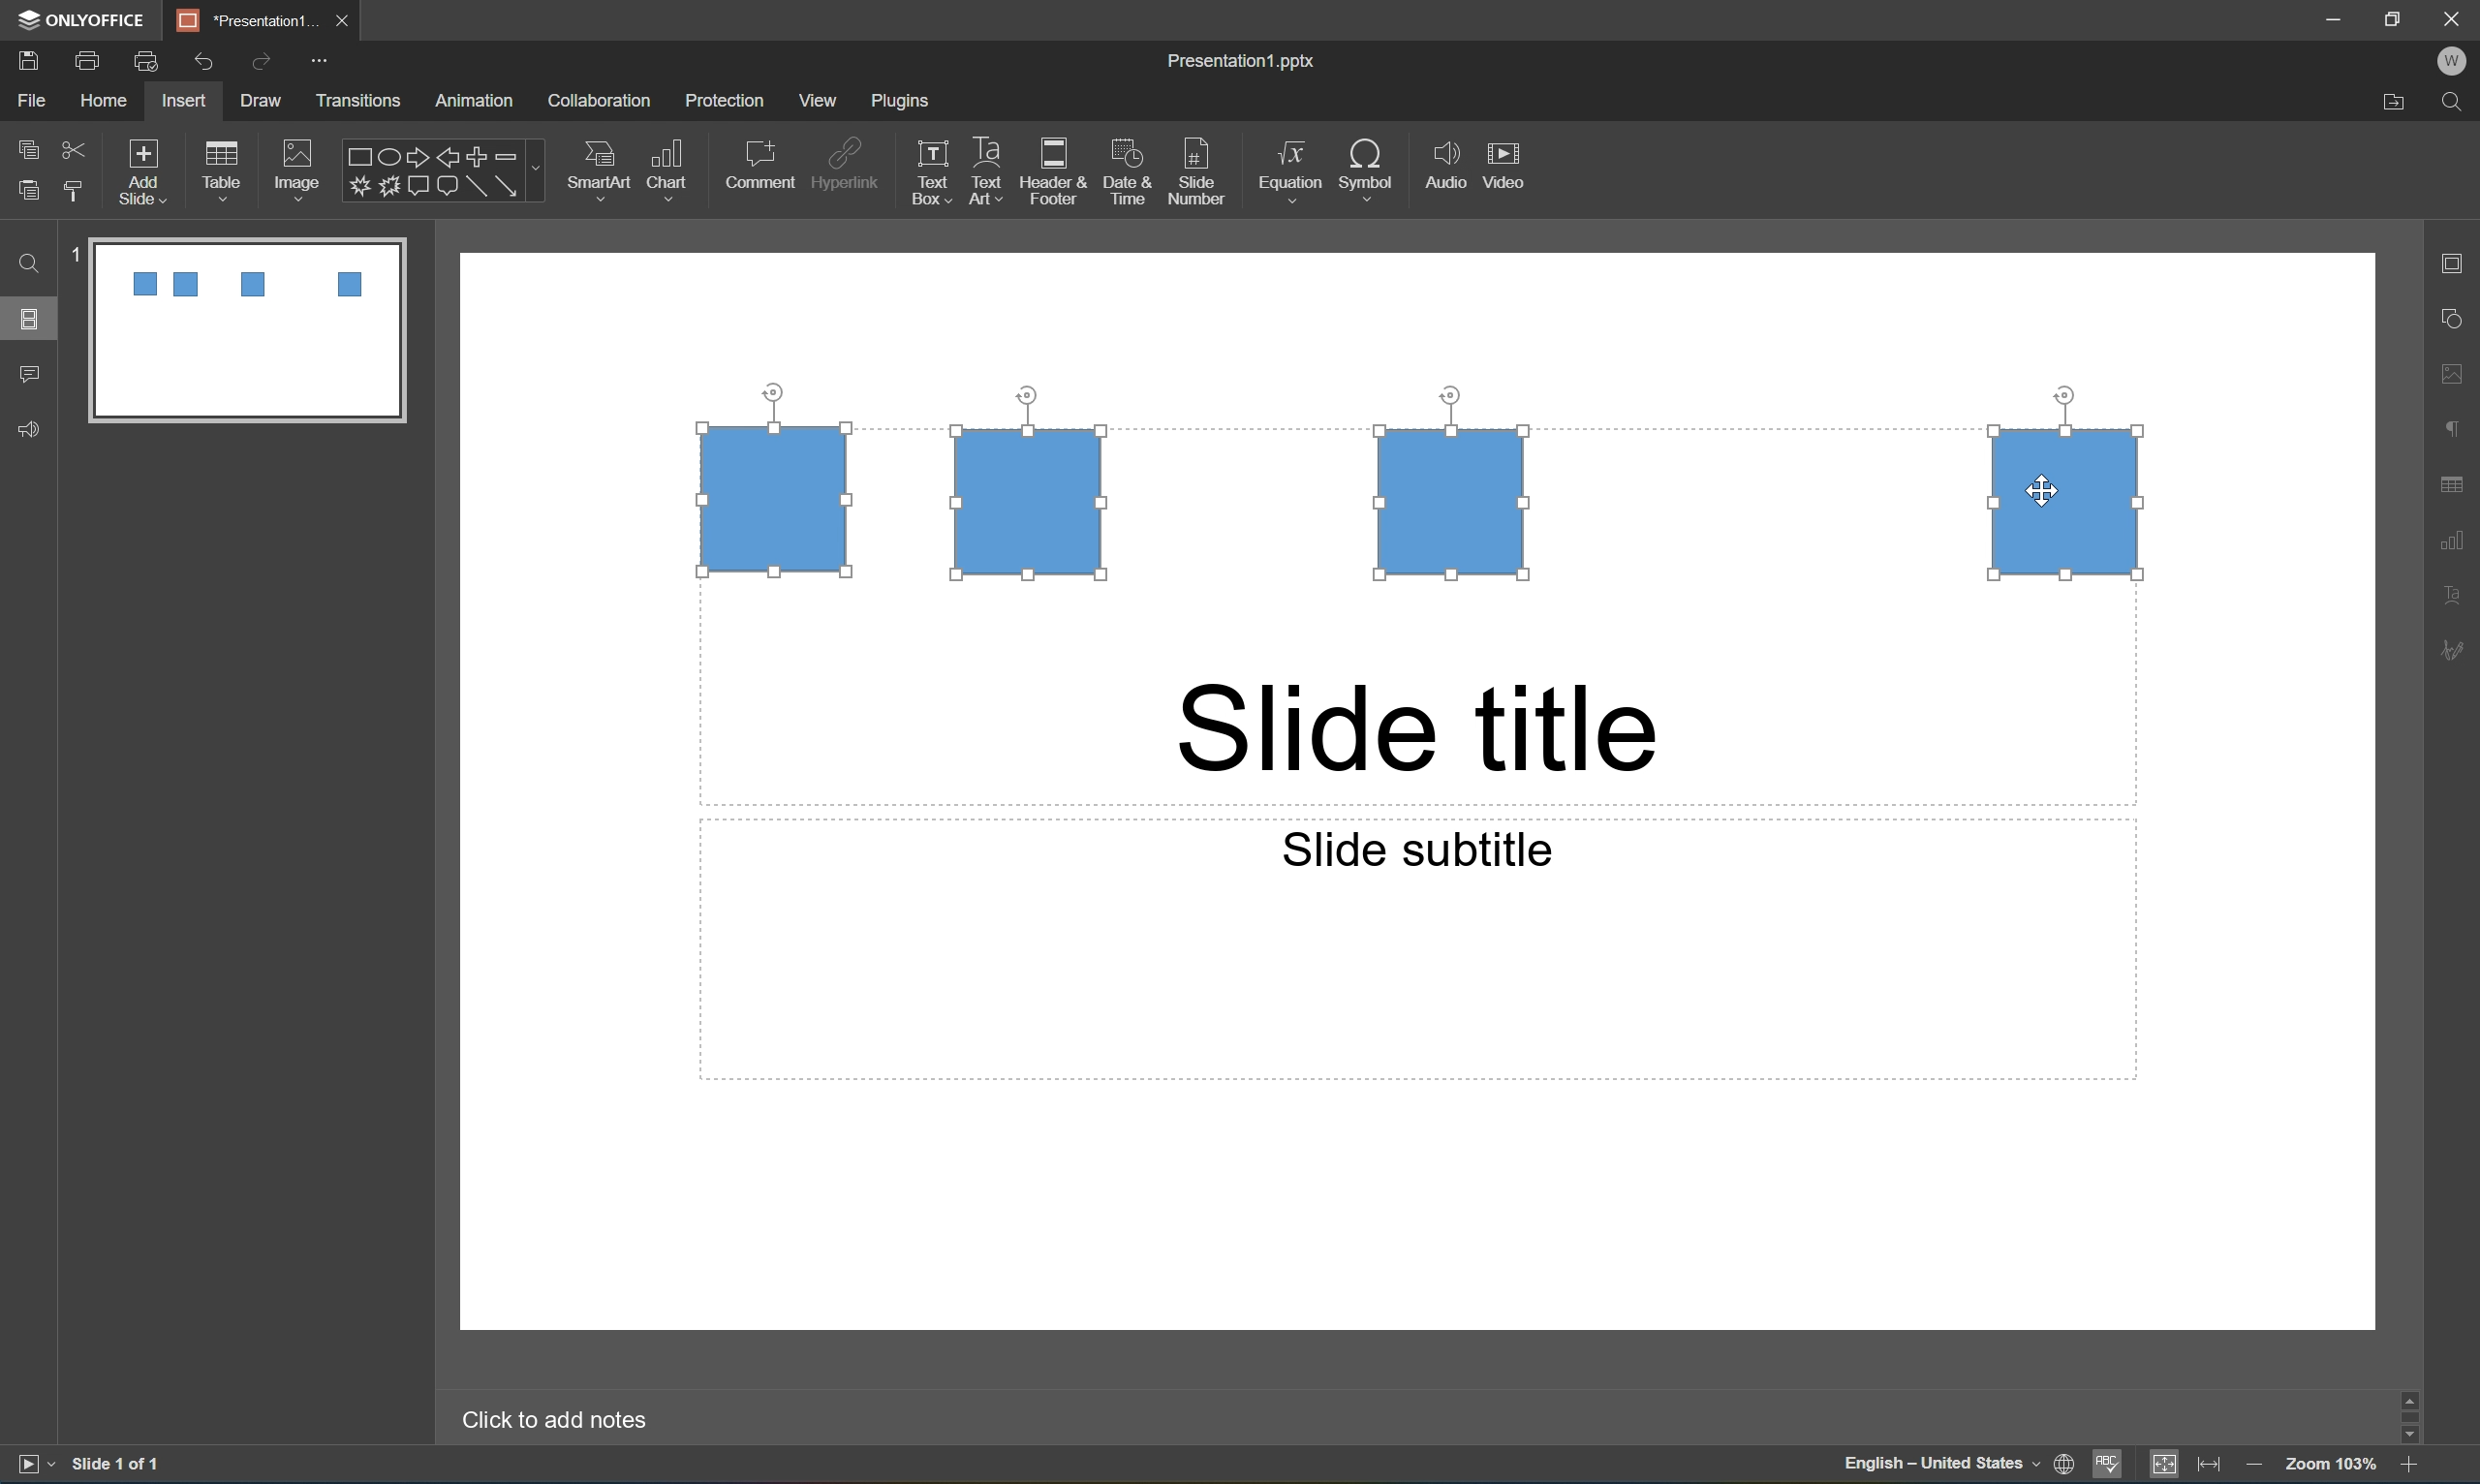 Image resolution: width=2480 pixels, height=1484 pixels. Describe the element at coordinates (2458, 100) in the screenshot. I see `Find` at that location.